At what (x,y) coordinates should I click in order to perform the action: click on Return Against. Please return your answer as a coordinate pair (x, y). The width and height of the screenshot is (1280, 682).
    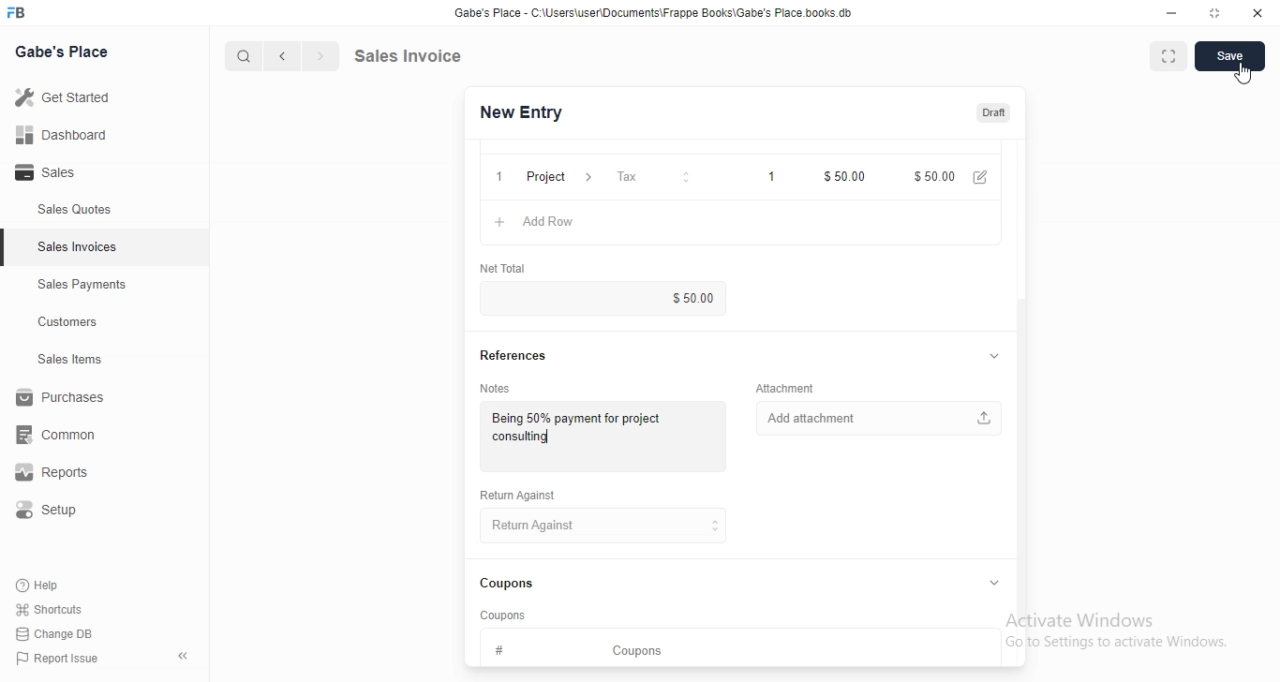
    Looking at the image, I should click on (606, 526).